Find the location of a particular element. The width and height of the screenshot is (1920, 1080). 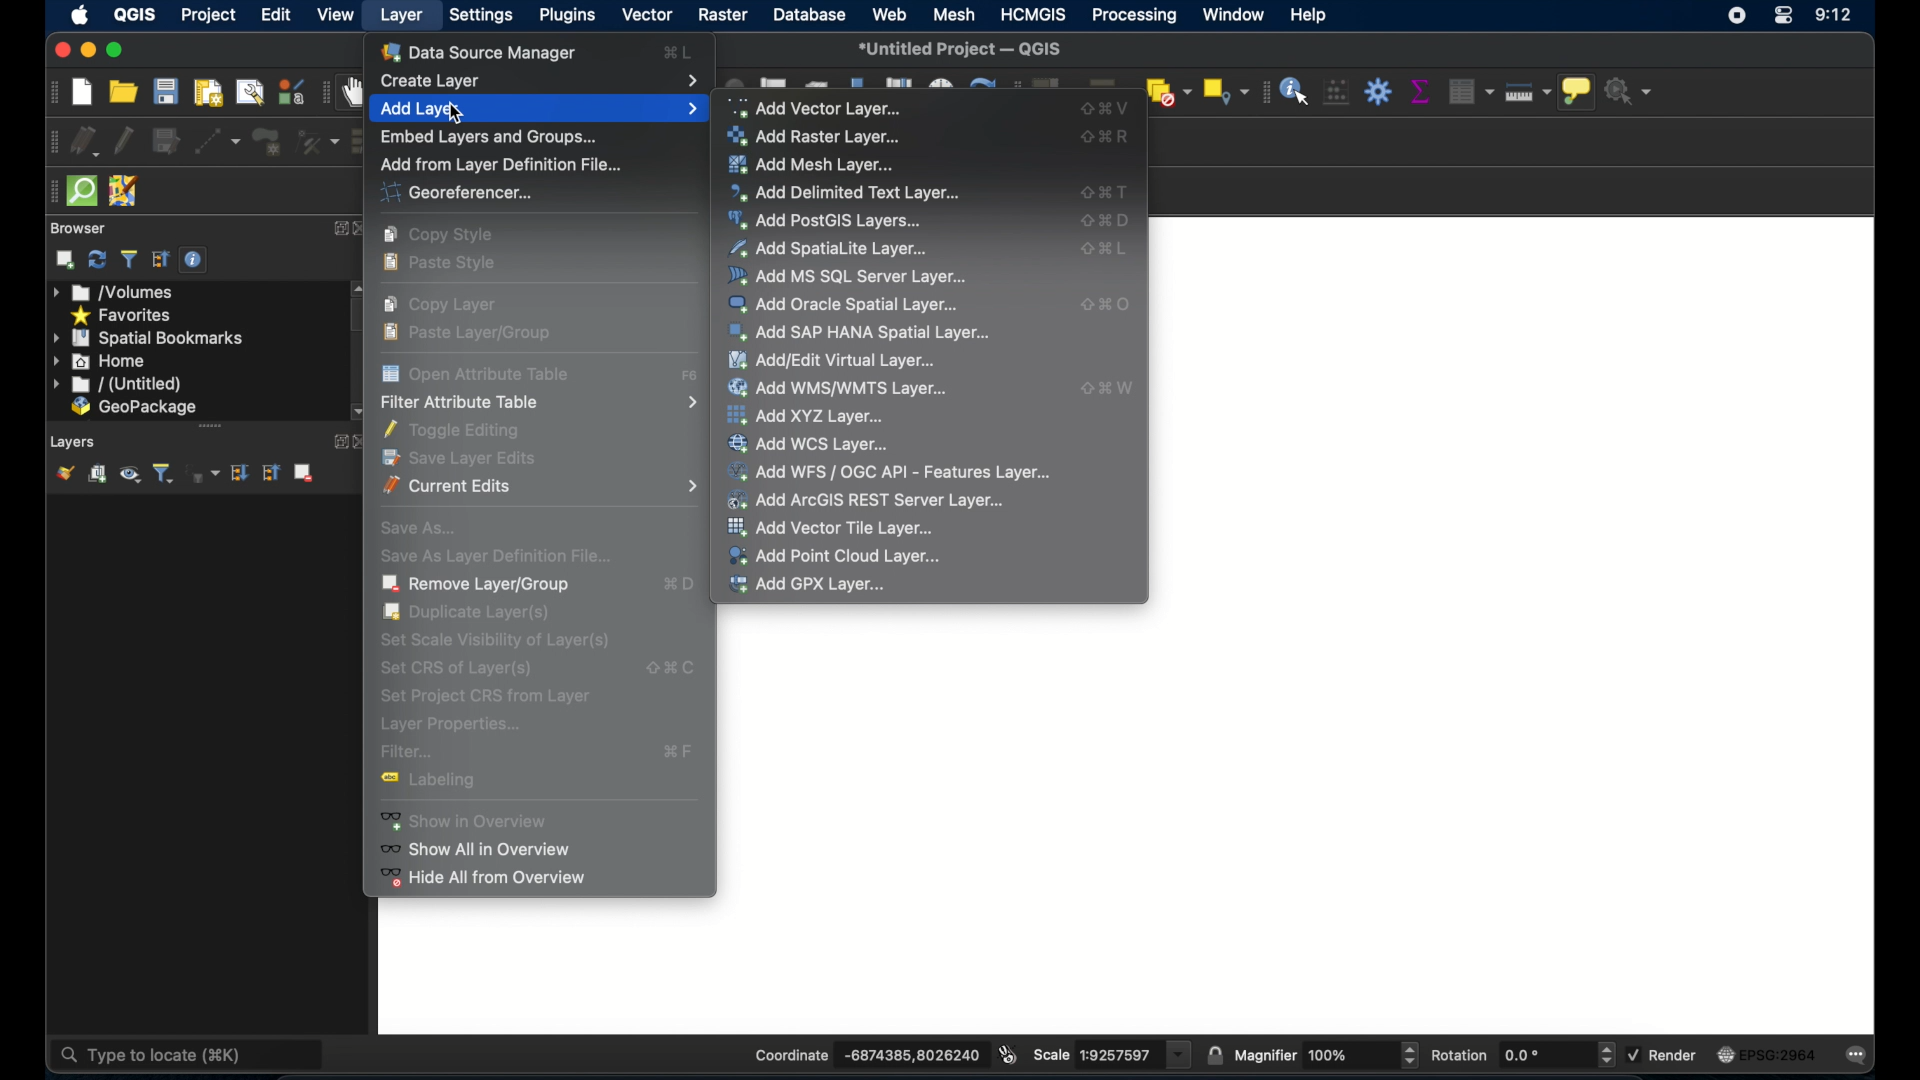

map navigation toolbar is located at coordinates (323, 95).